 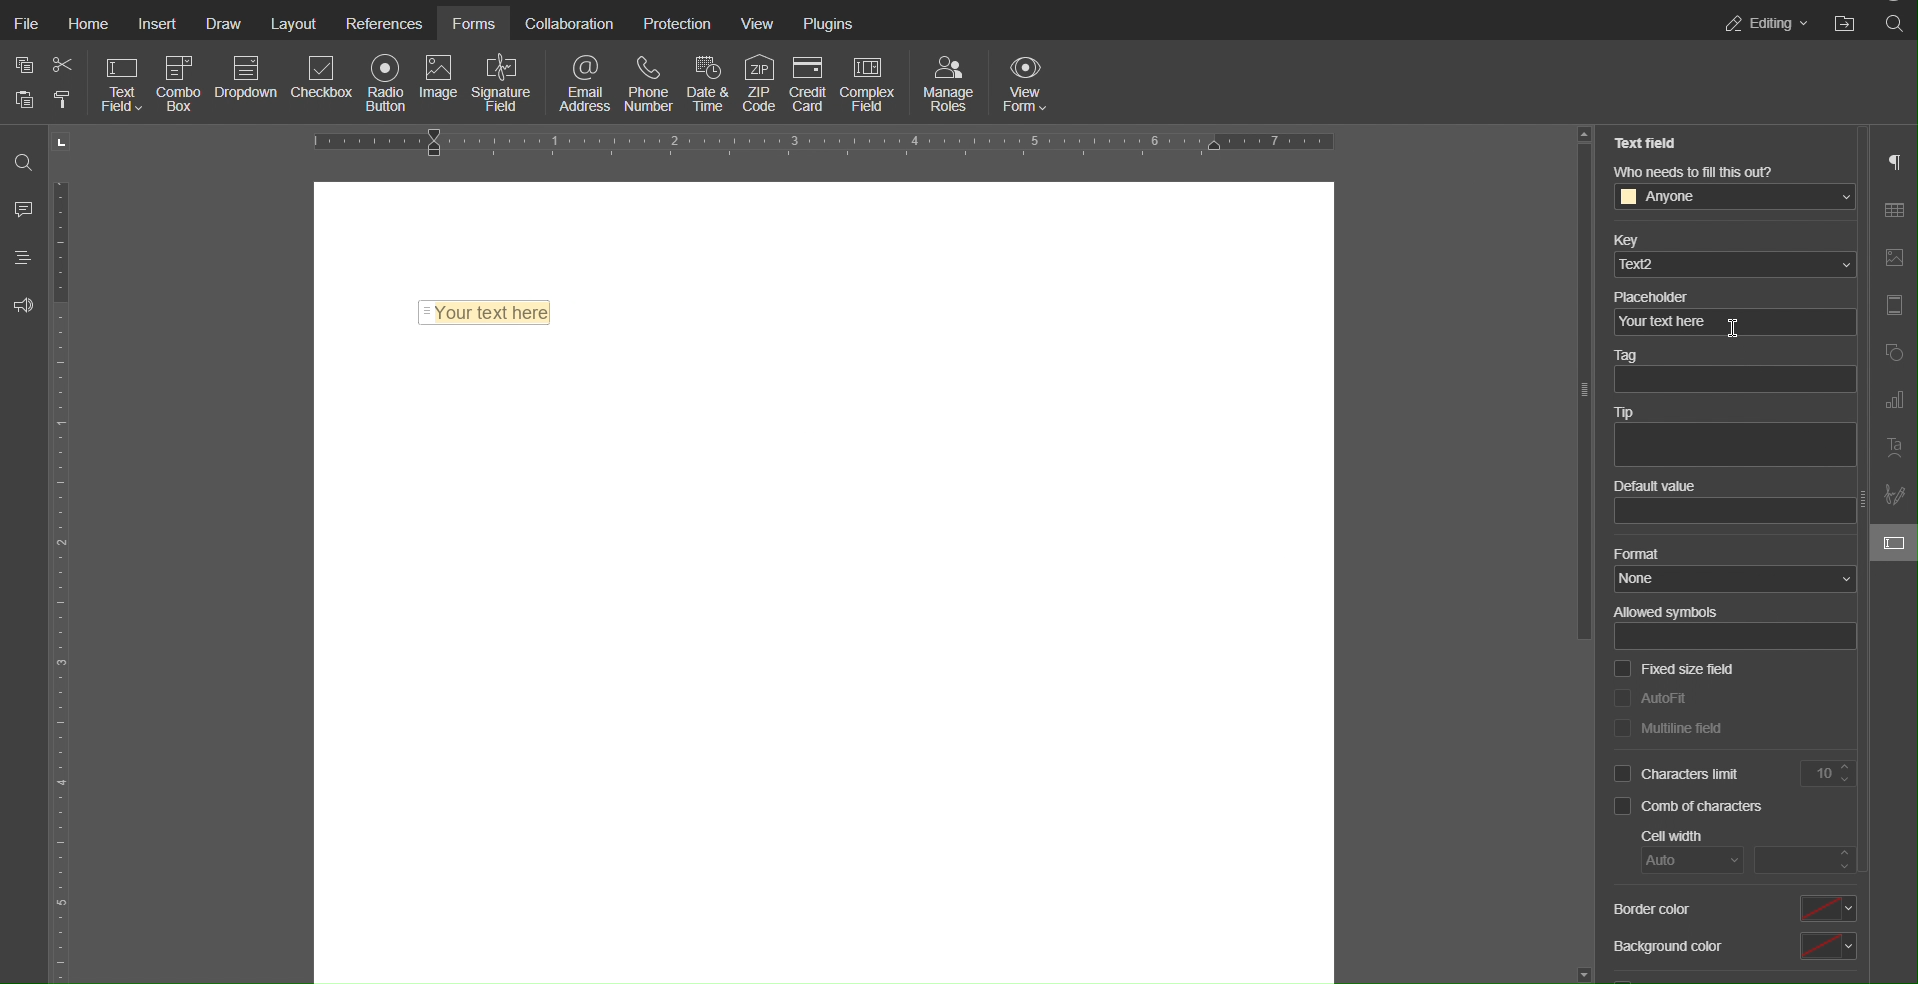 What do you see at coordinates (323, 85) in the screenshot?
I see `Checkbox` at bounding box center [323, 85].